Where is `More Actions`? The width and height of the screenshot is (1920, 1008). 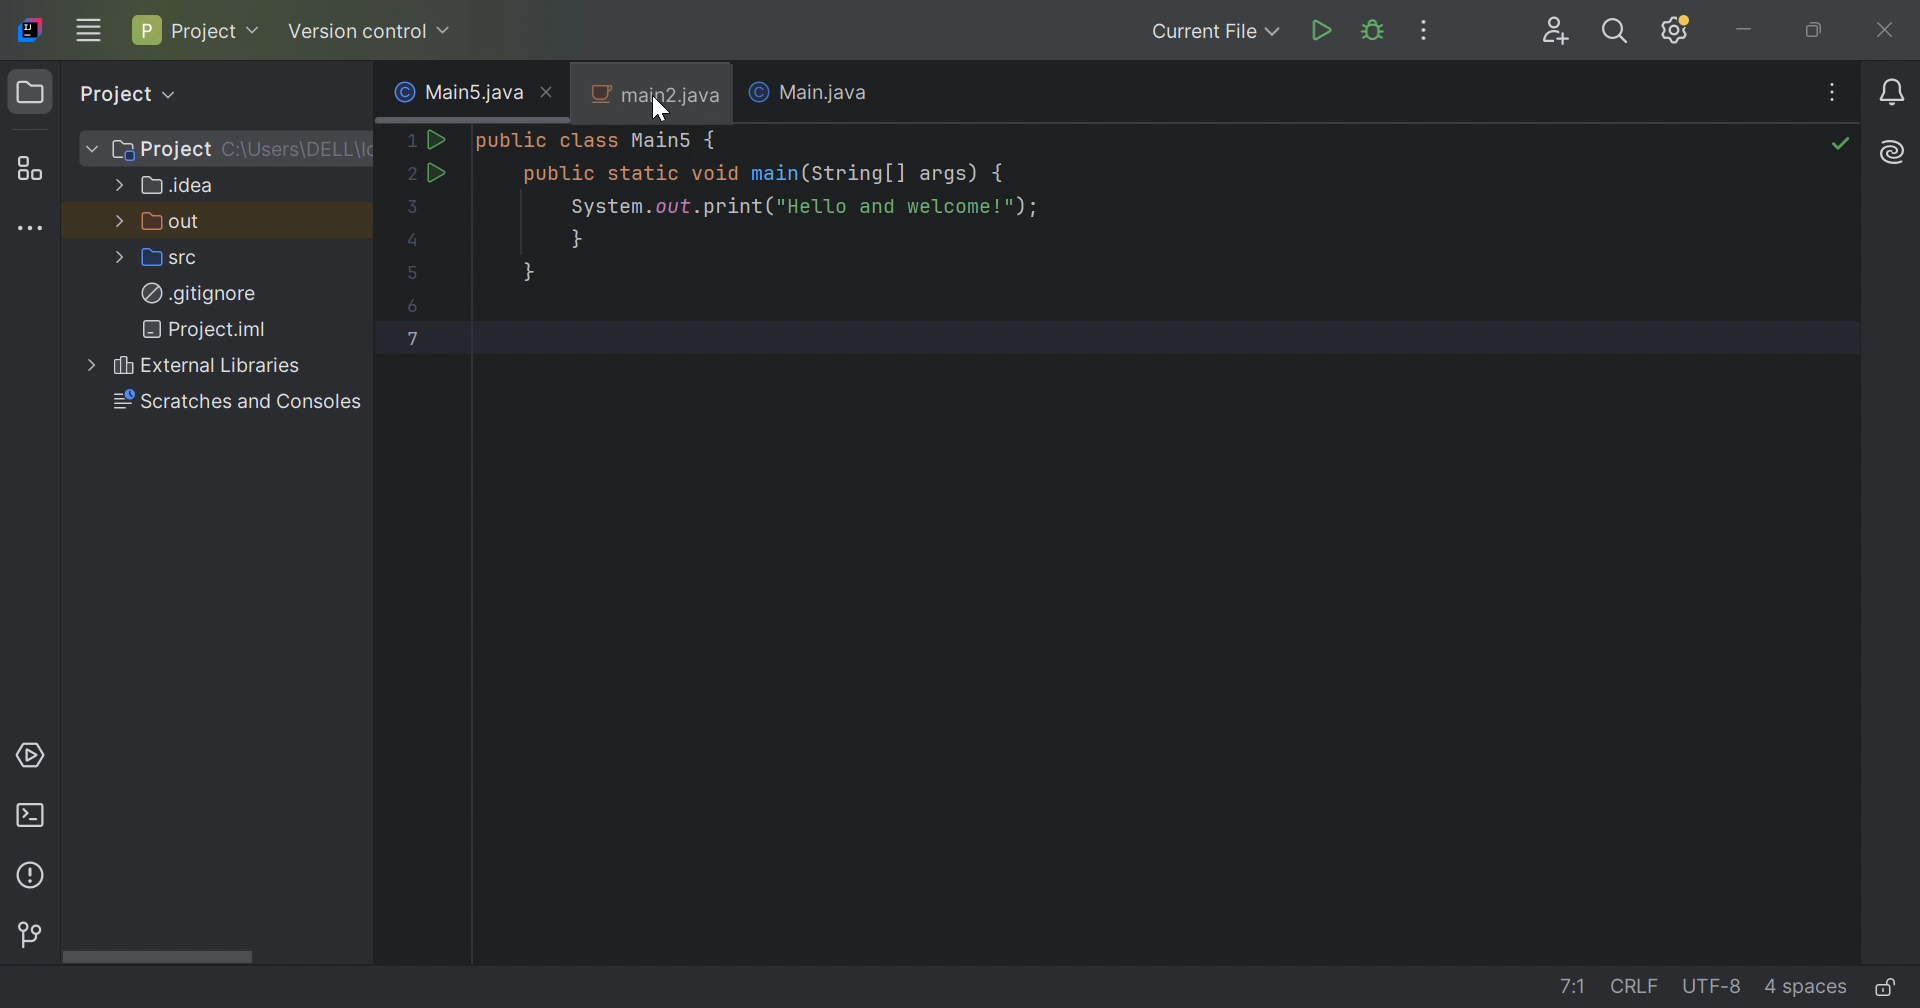 More Actions is located at coordinates (1423, 29).